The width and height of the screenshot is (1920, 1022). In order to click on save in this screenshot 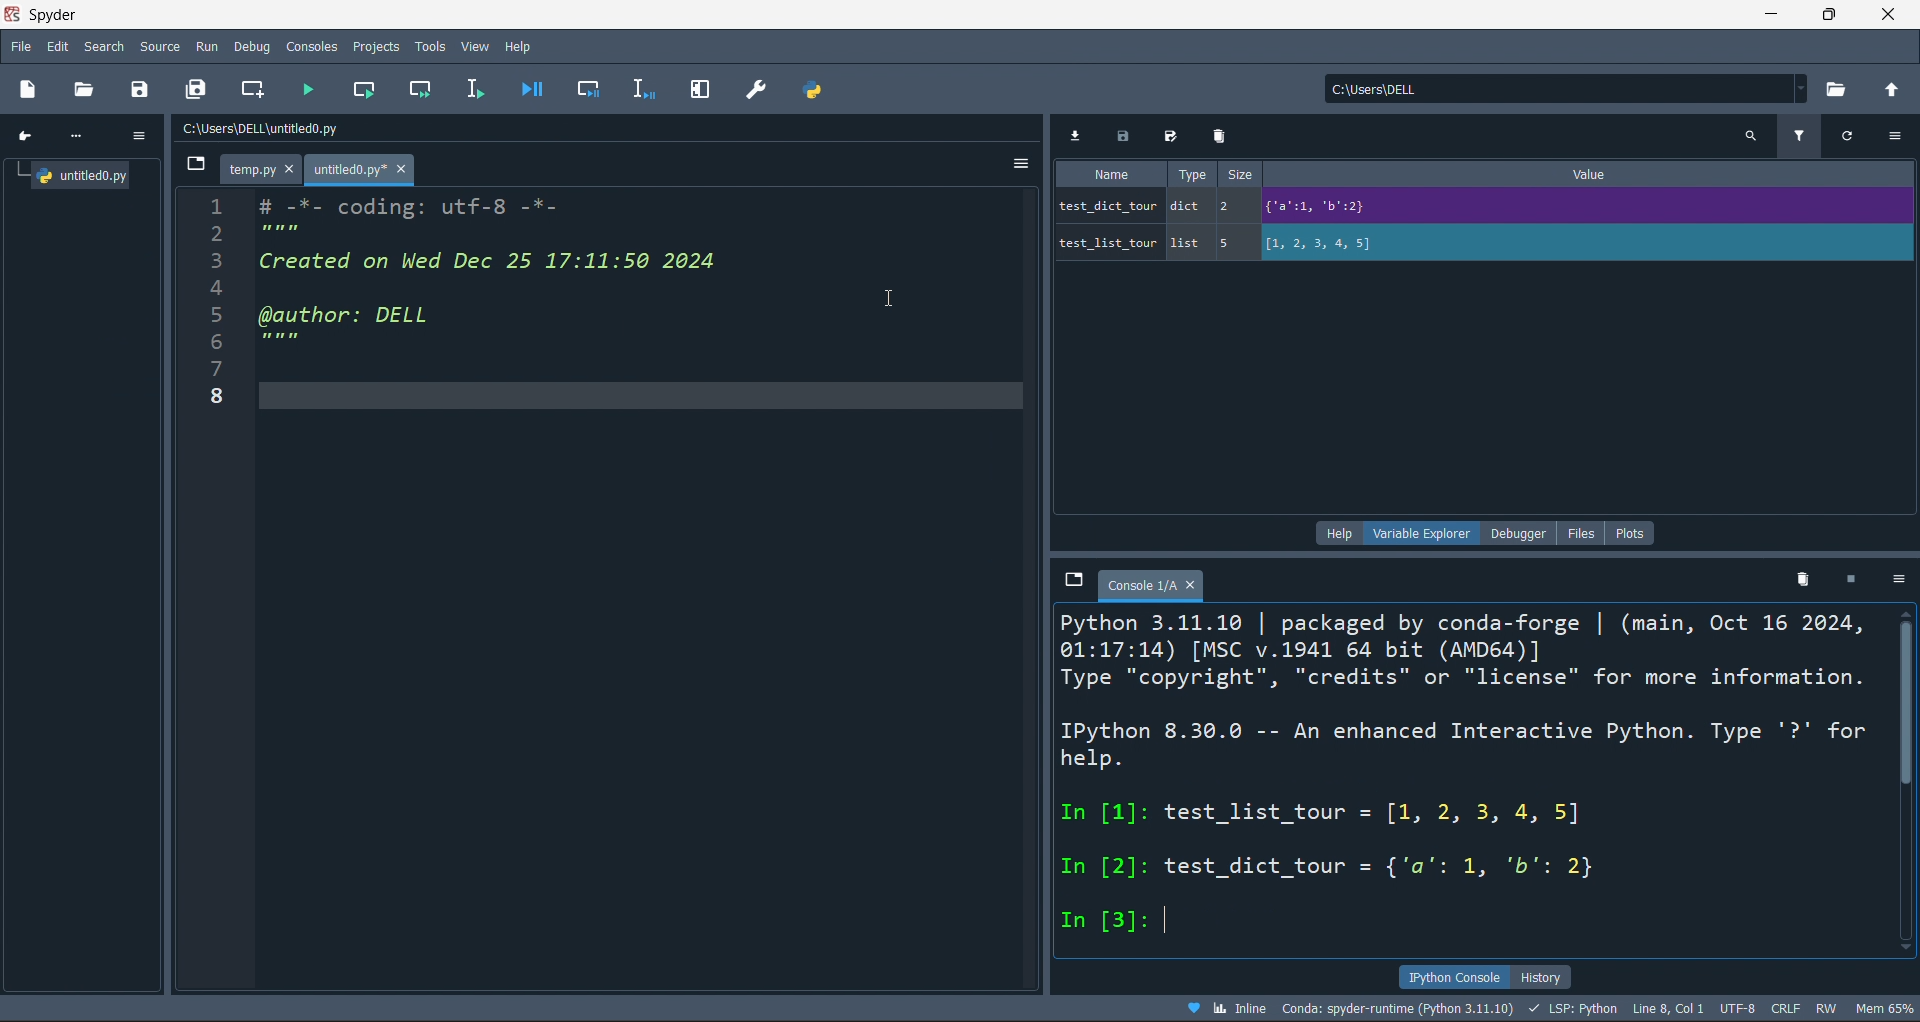, I will do `click(1131, 136)`.